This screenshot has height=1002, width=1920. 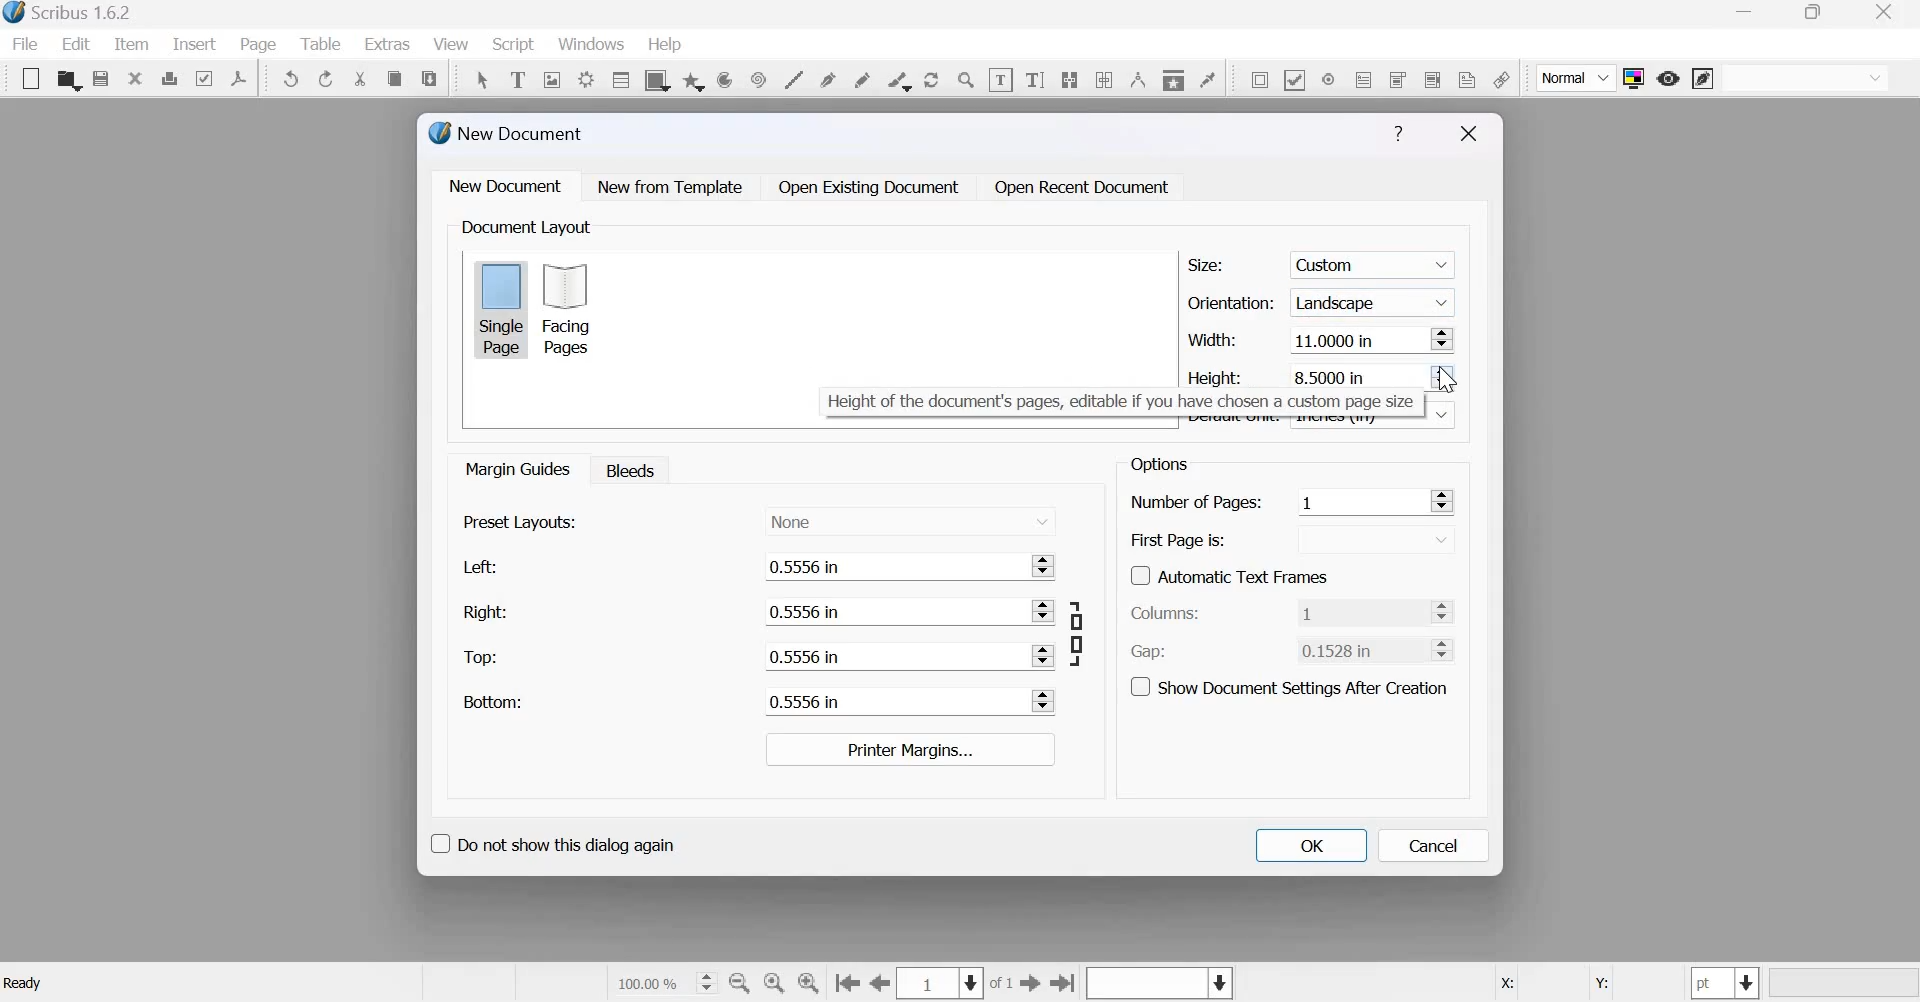 I want to click on Increase and Decrease, so click(x=1045, y=611).